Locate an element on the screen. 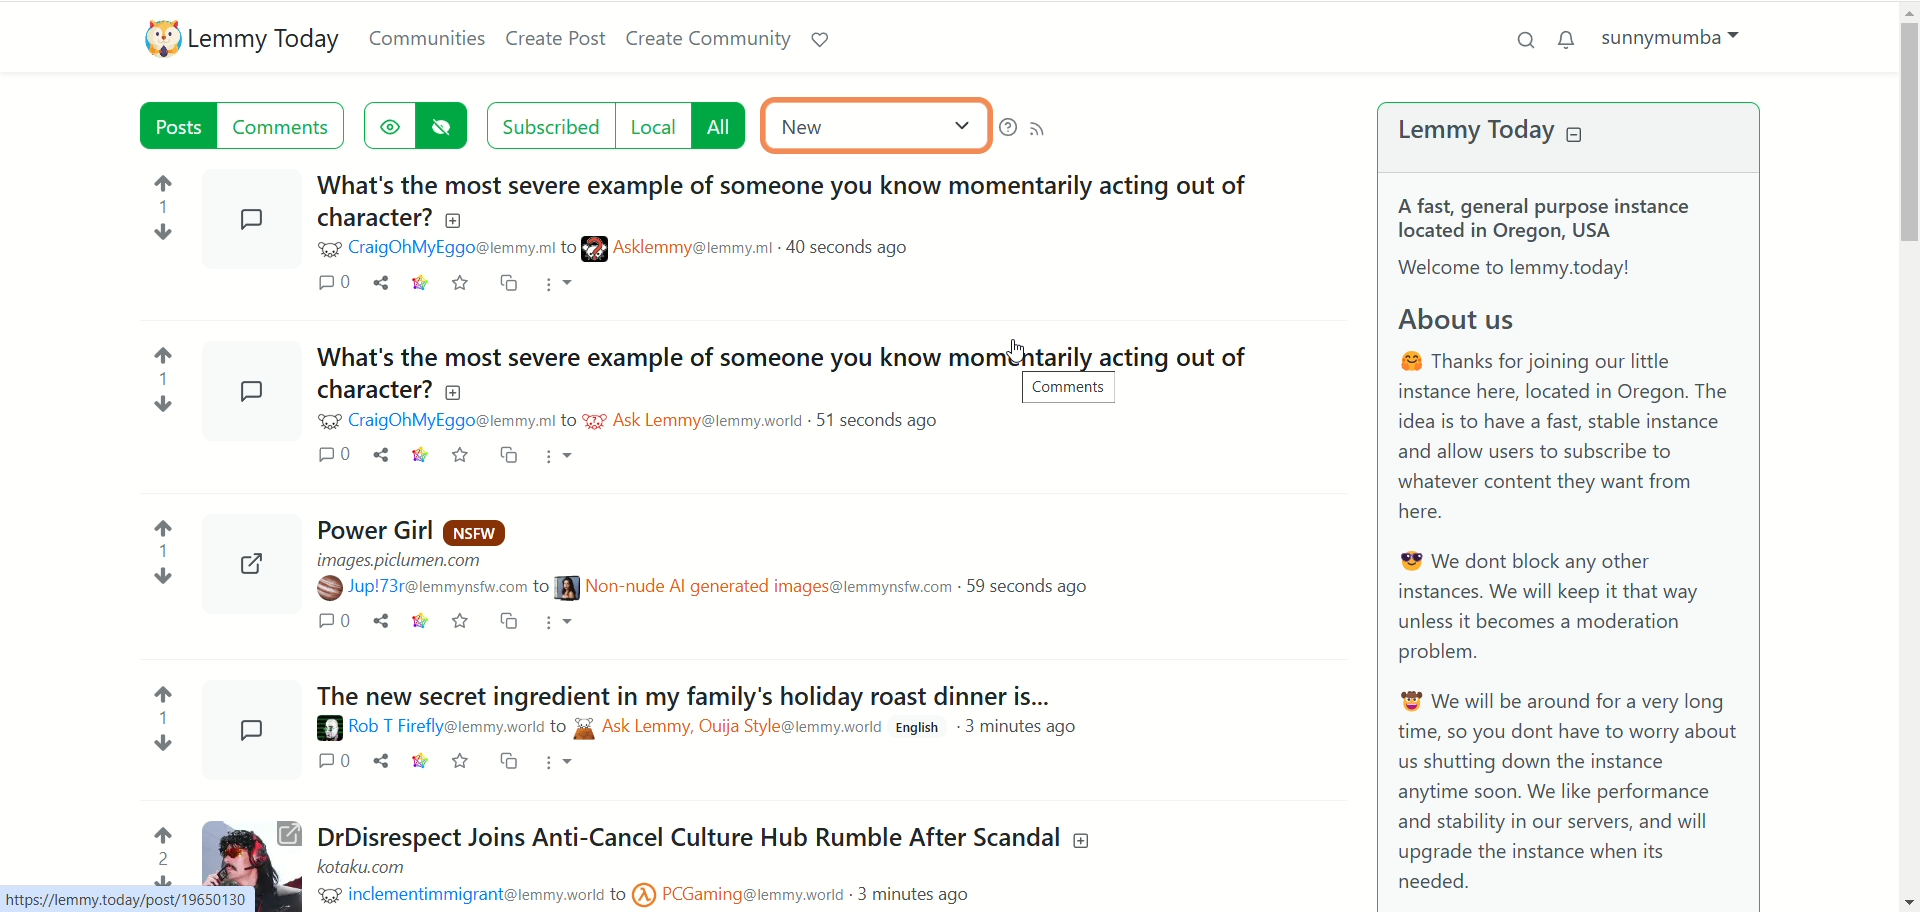  kotaku.com link is located at coordinates (368, 864).